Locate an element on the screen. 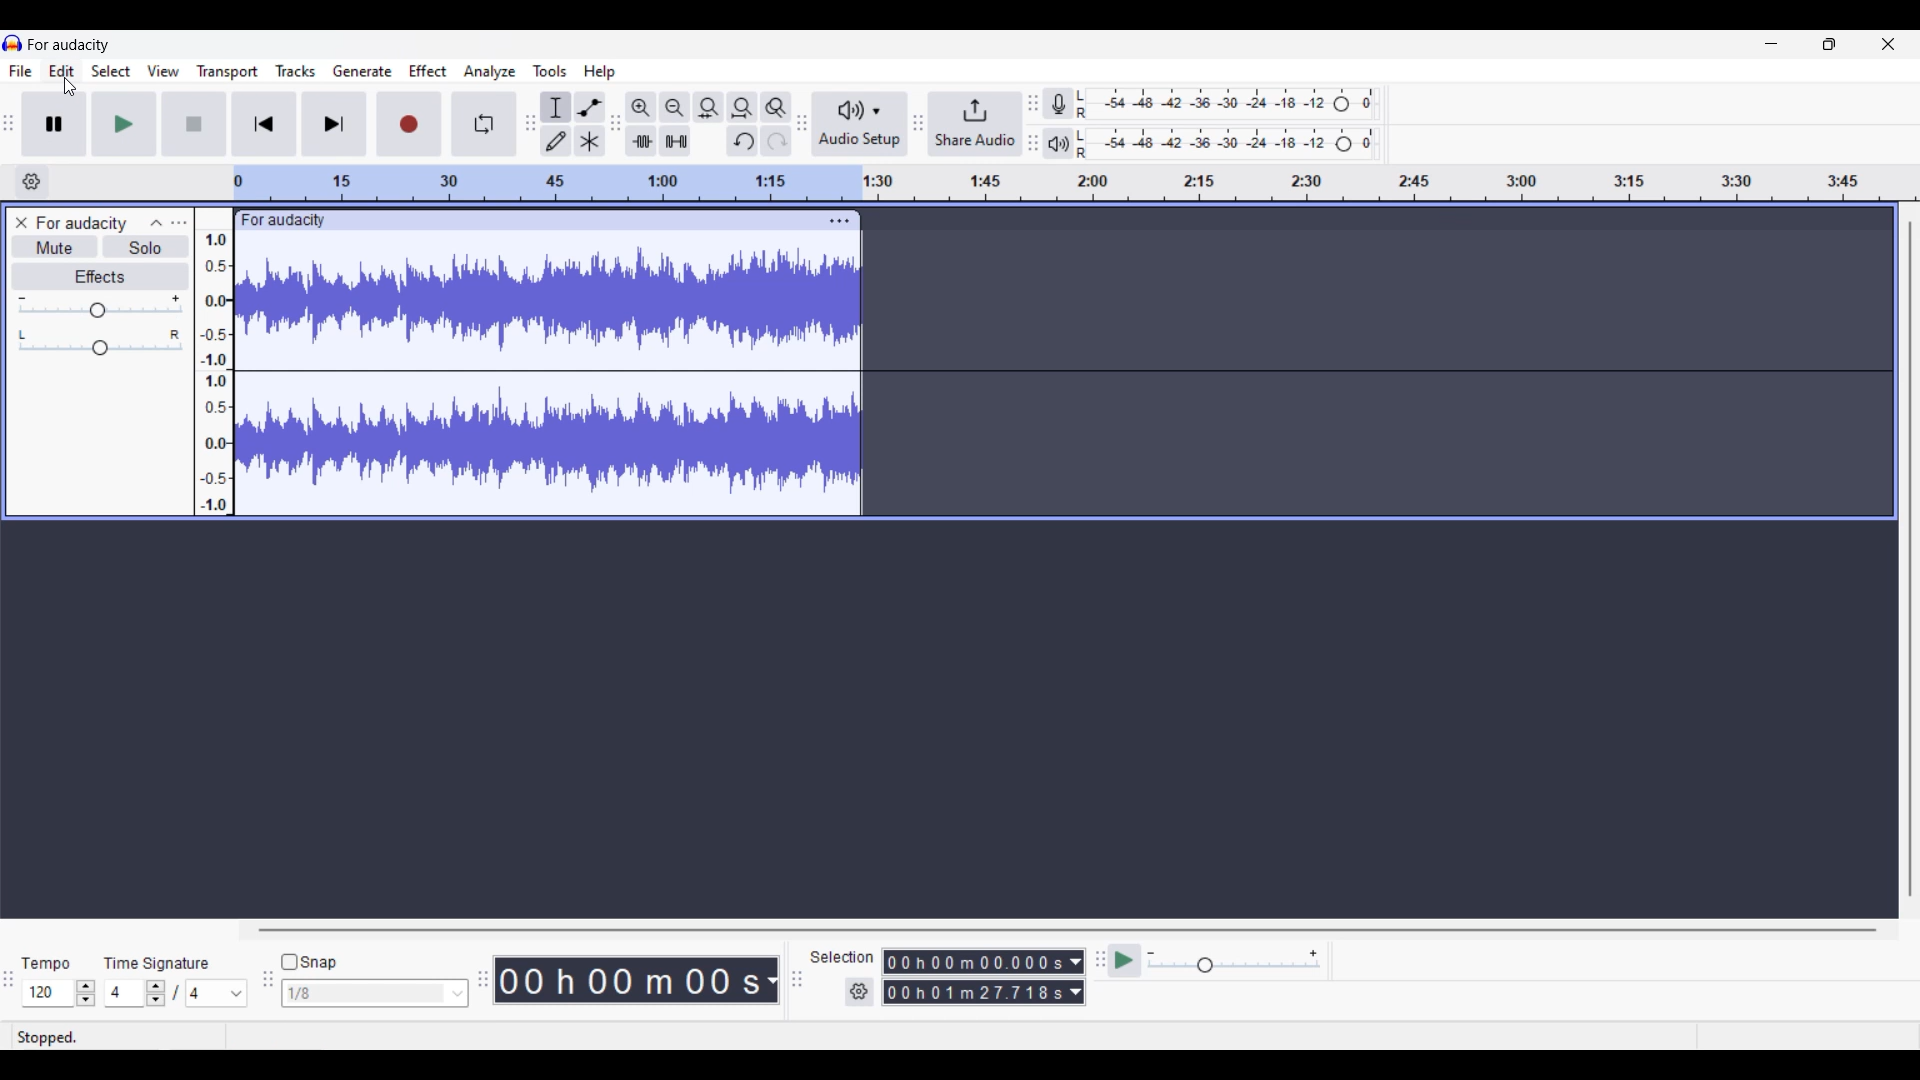 This screenshot has height=1080, width=1920. View menu is located at coordinates (162, 70).